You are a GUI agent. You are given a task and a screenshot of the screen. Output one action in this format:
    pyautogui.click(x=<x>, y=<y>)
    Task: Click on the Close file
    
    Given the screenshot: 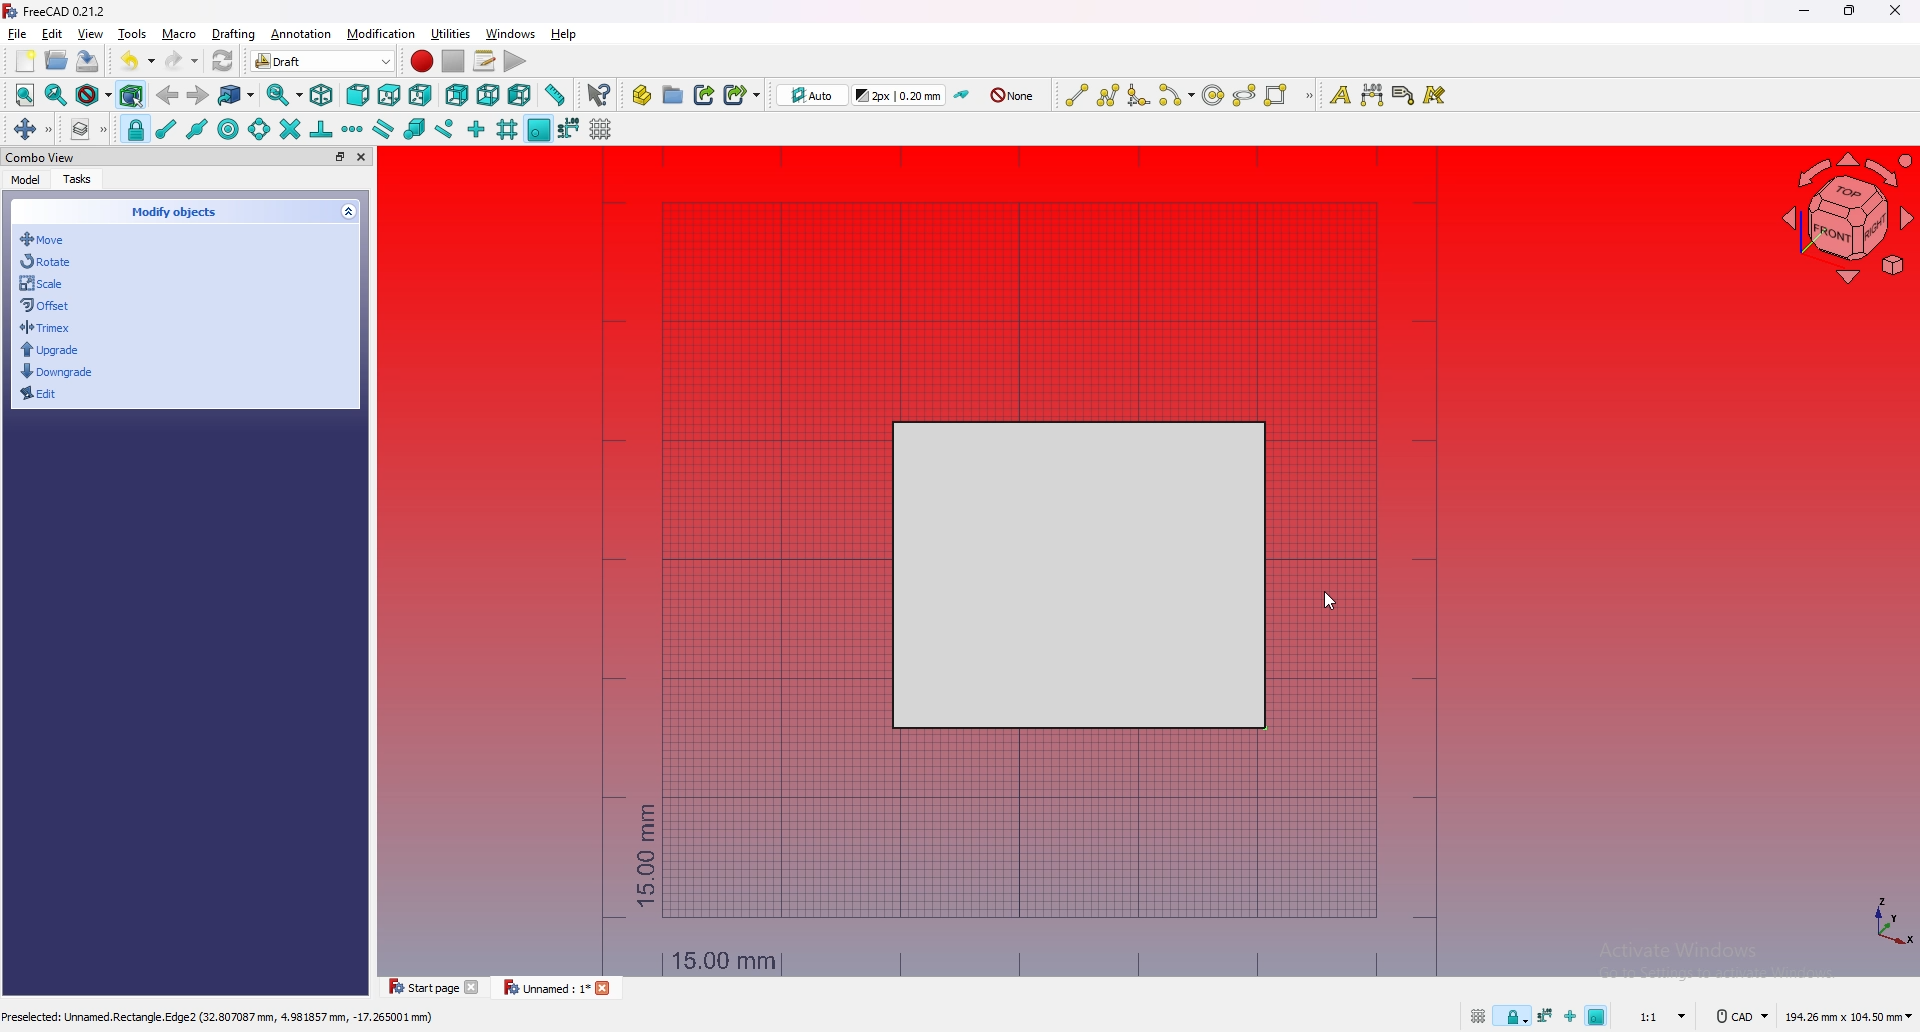 What is the action you would take?
    pyautogui.click(x=475, y=987)
    